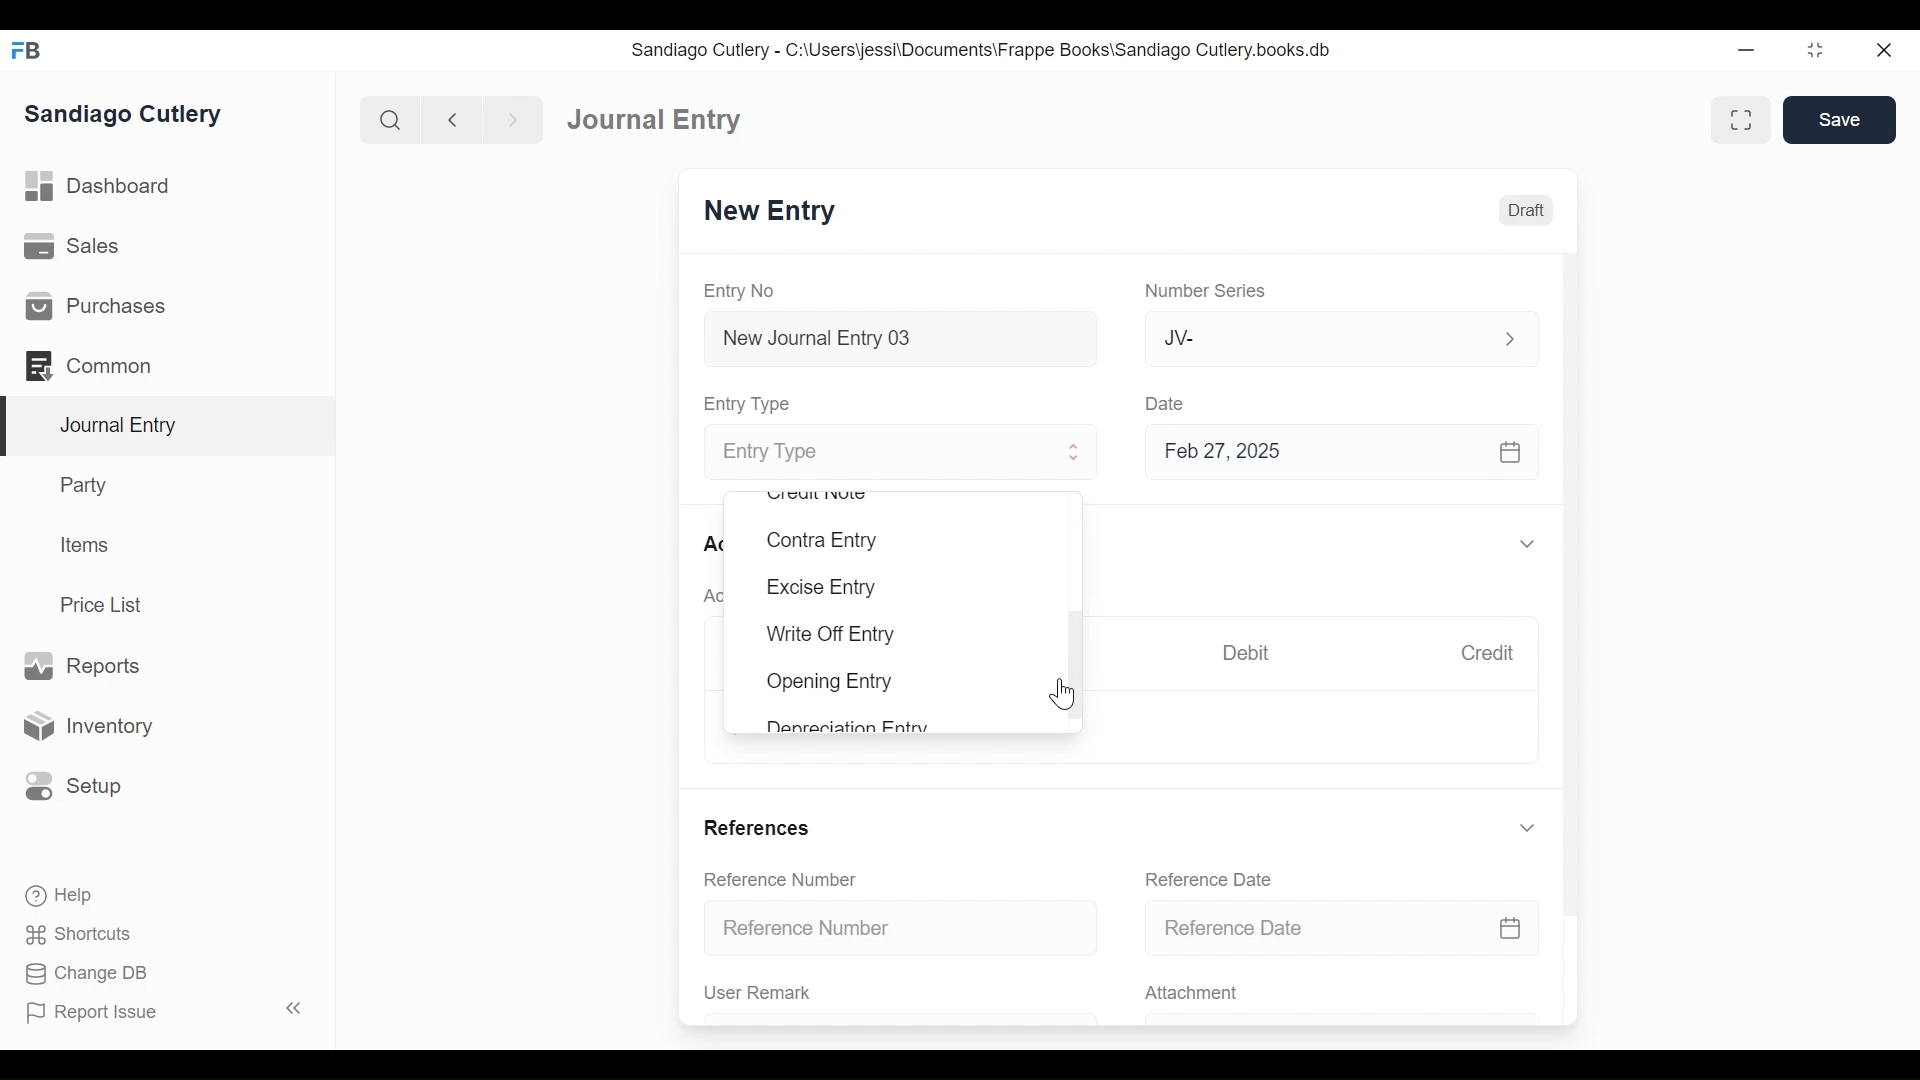  Describe the element at coordinates (1814, 49) in the screenshot. I see `Restore` at that location.